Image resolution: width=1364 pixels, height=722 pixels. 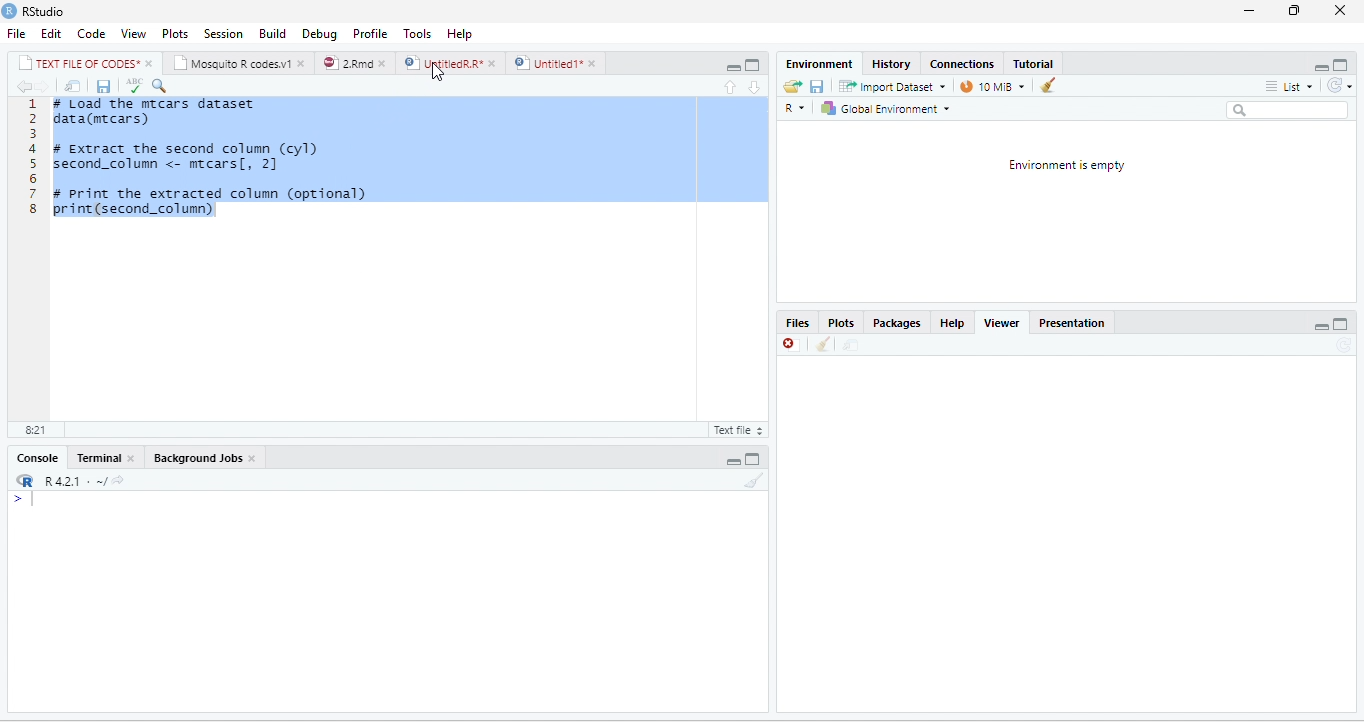 What do you see at coordinates (790, 346) in the screenshot?
I see `close` at bounding box center [790, 346].